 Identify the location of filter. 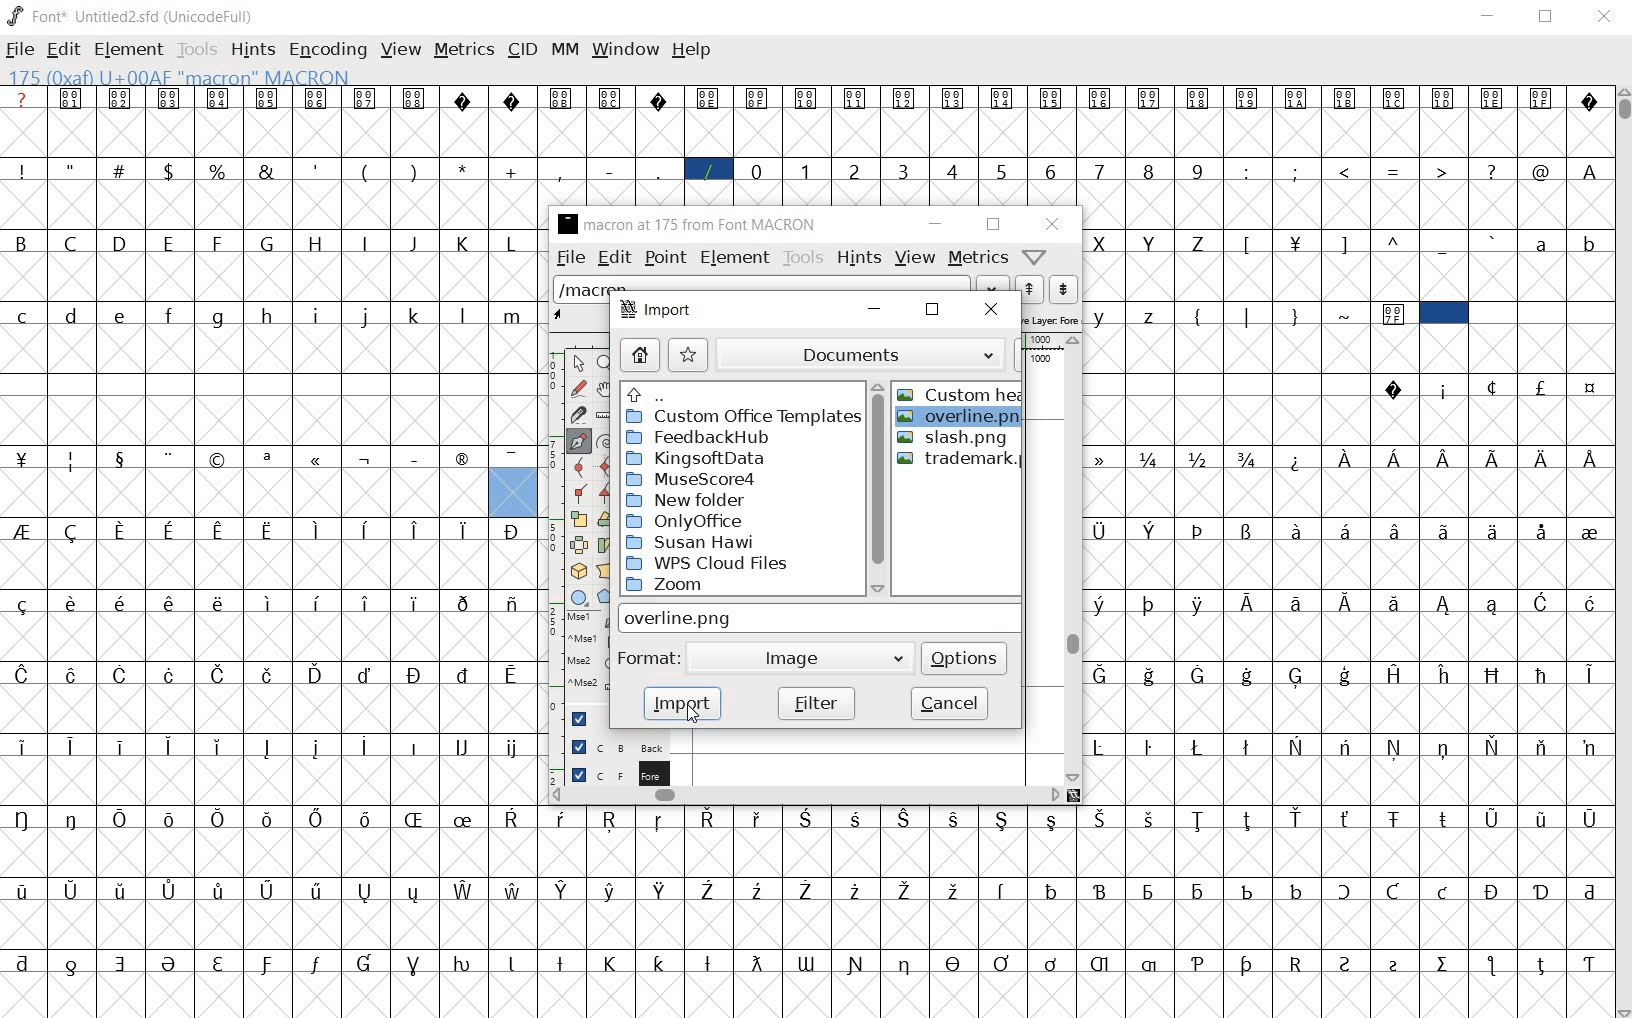
(816, 703).